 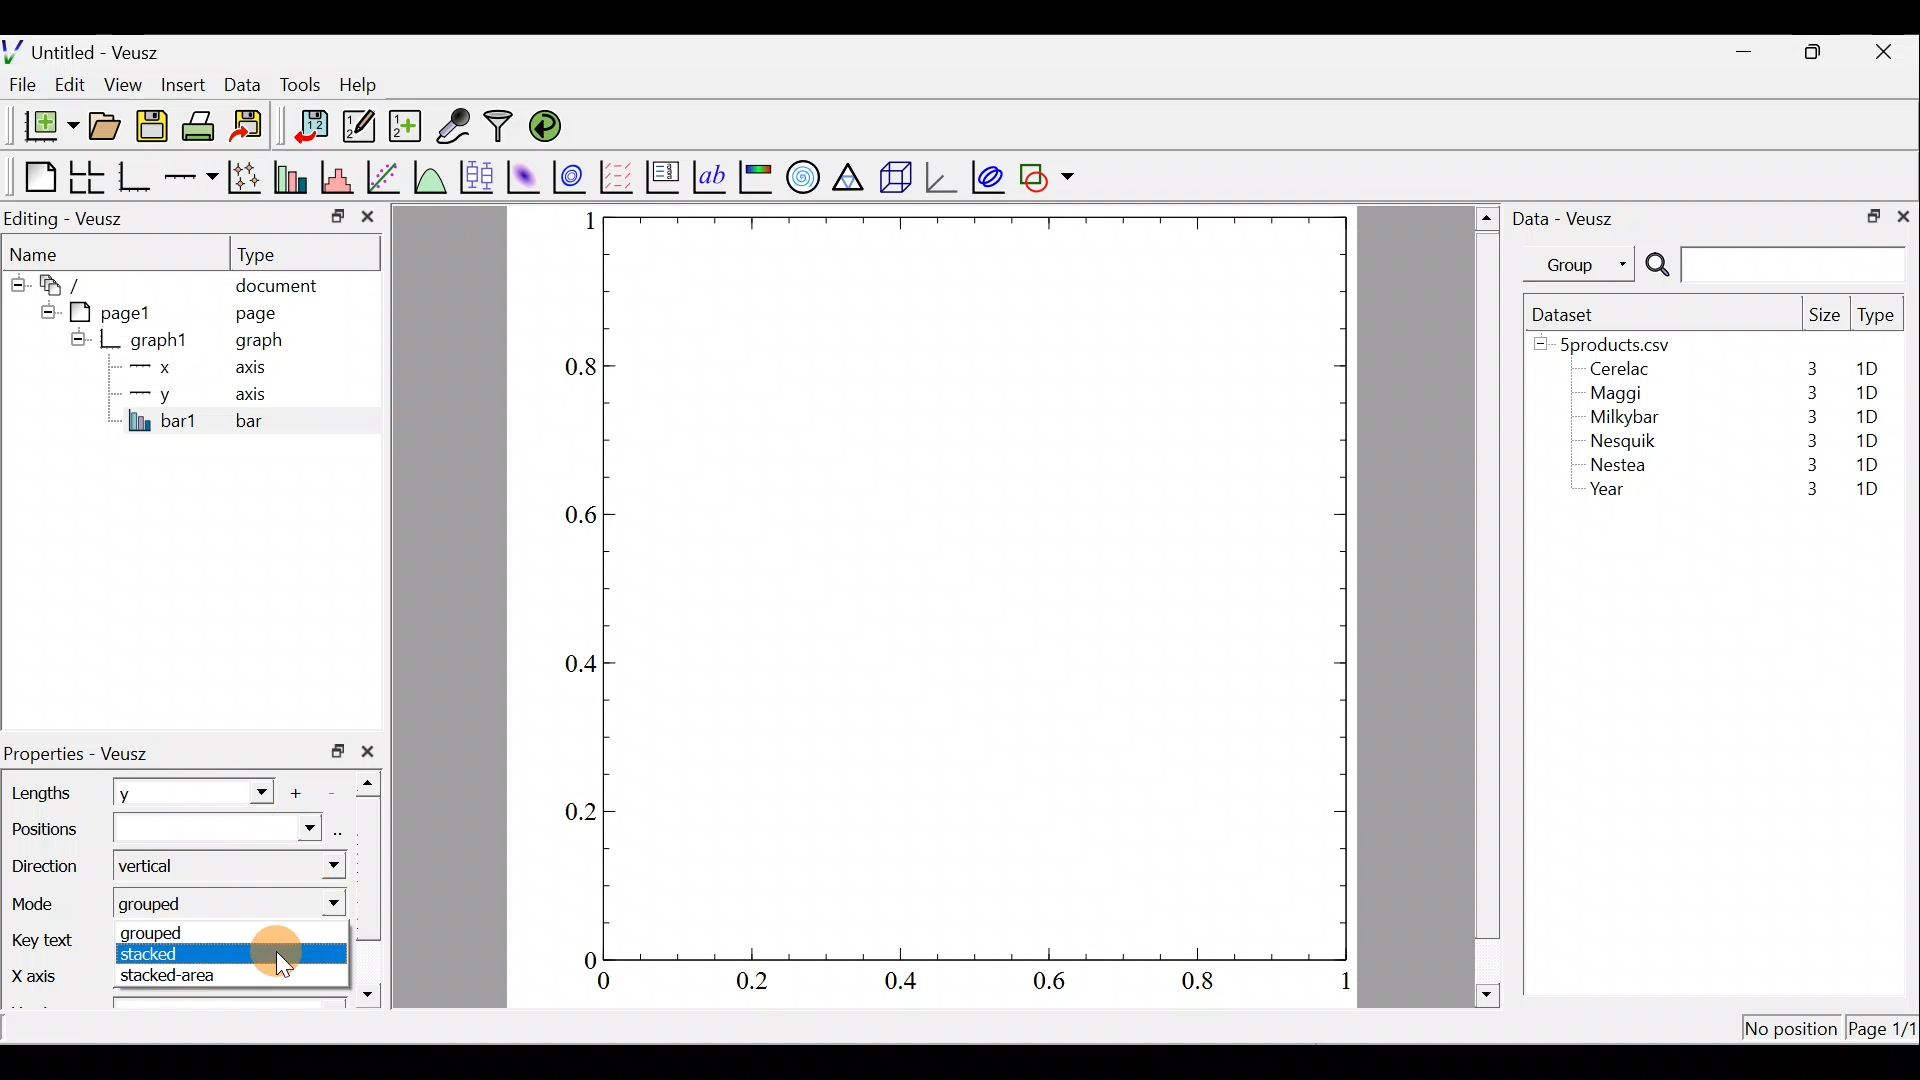 I want to click on 3, so click(x=1810, y=368).